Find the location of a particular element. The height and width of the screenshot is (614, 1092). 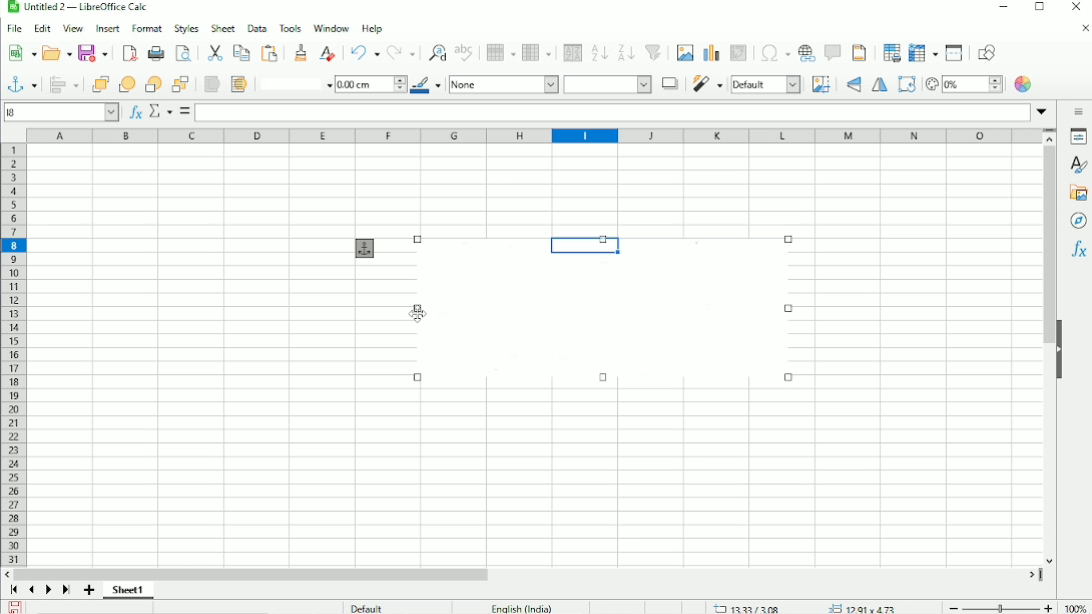

Forward one is located at coordinates (127, 84).